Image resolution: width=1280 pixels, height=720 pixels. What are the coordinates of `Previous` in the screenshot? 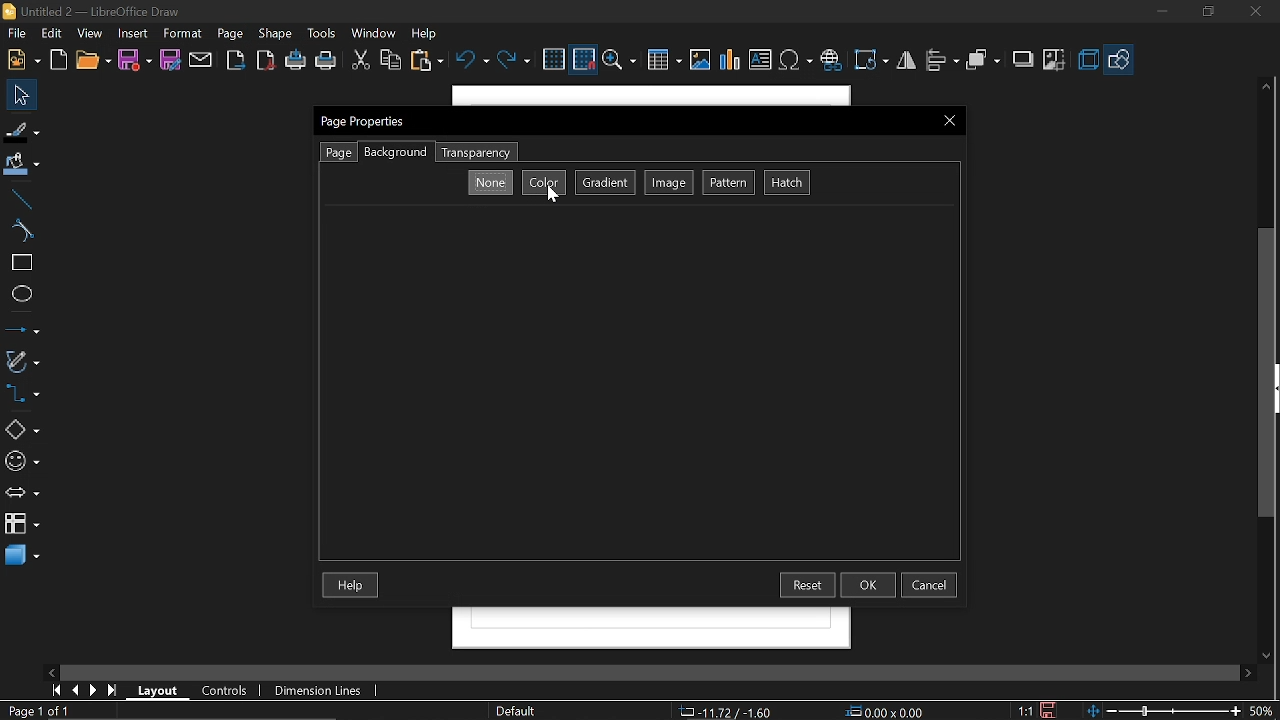 It's located at (77, 691).